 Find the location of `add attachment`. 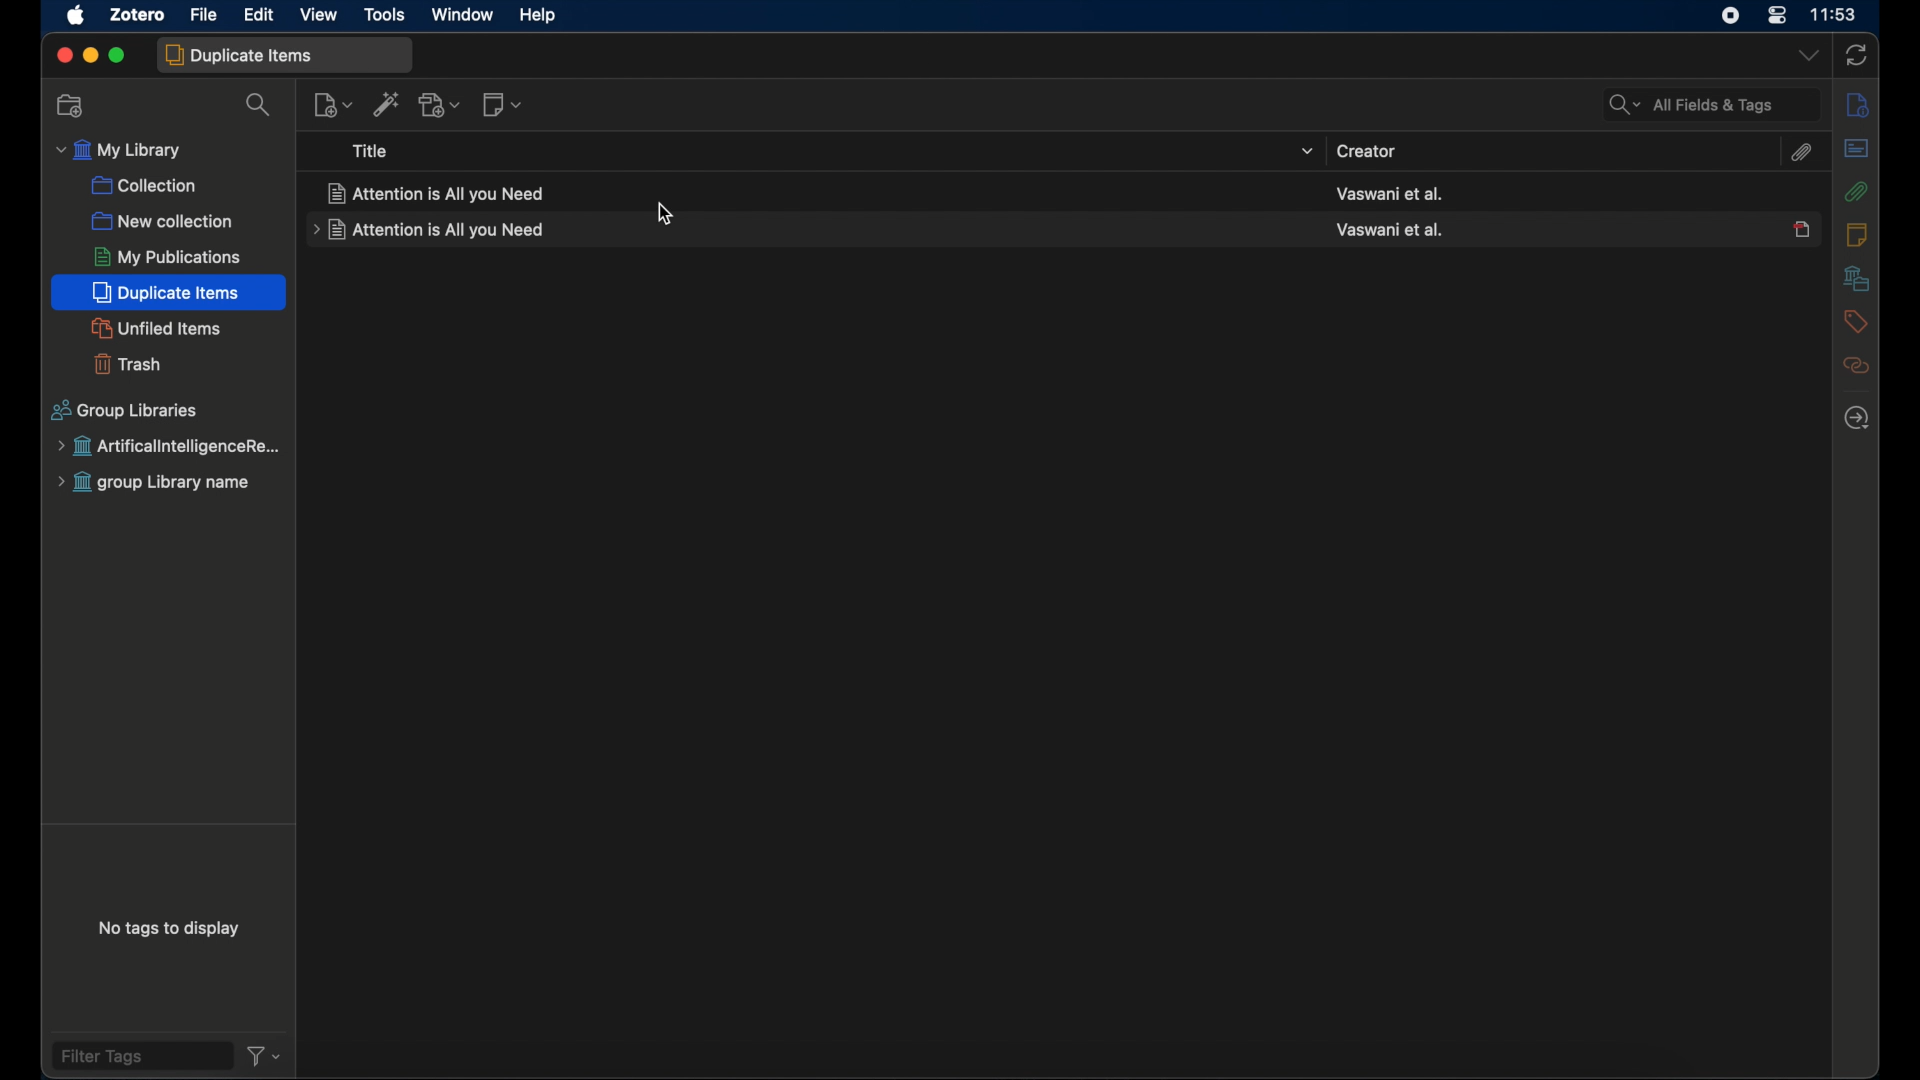

add attachment is located at coordinates (441, 104).